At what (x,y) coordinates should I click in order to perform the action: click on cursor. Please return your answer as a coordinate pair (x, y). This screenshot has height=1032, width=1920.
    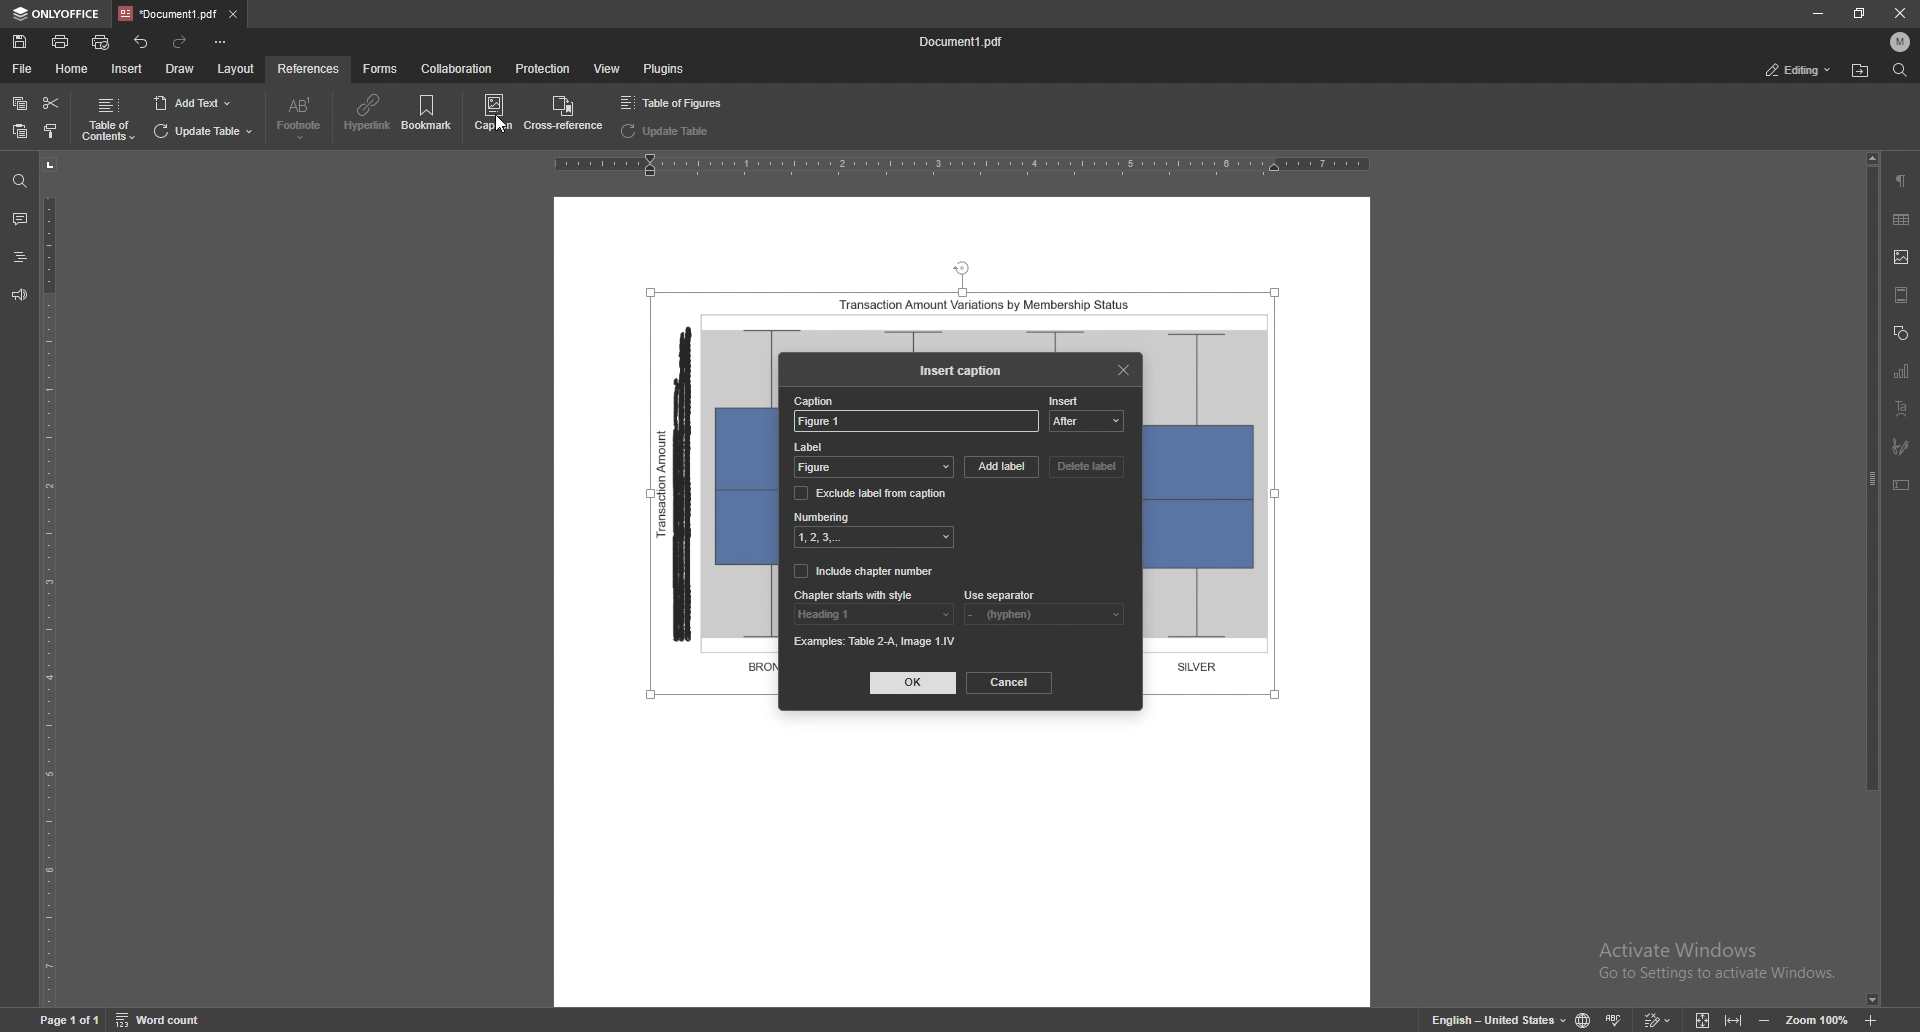
    Looking at the image, I should click on (502, 142).